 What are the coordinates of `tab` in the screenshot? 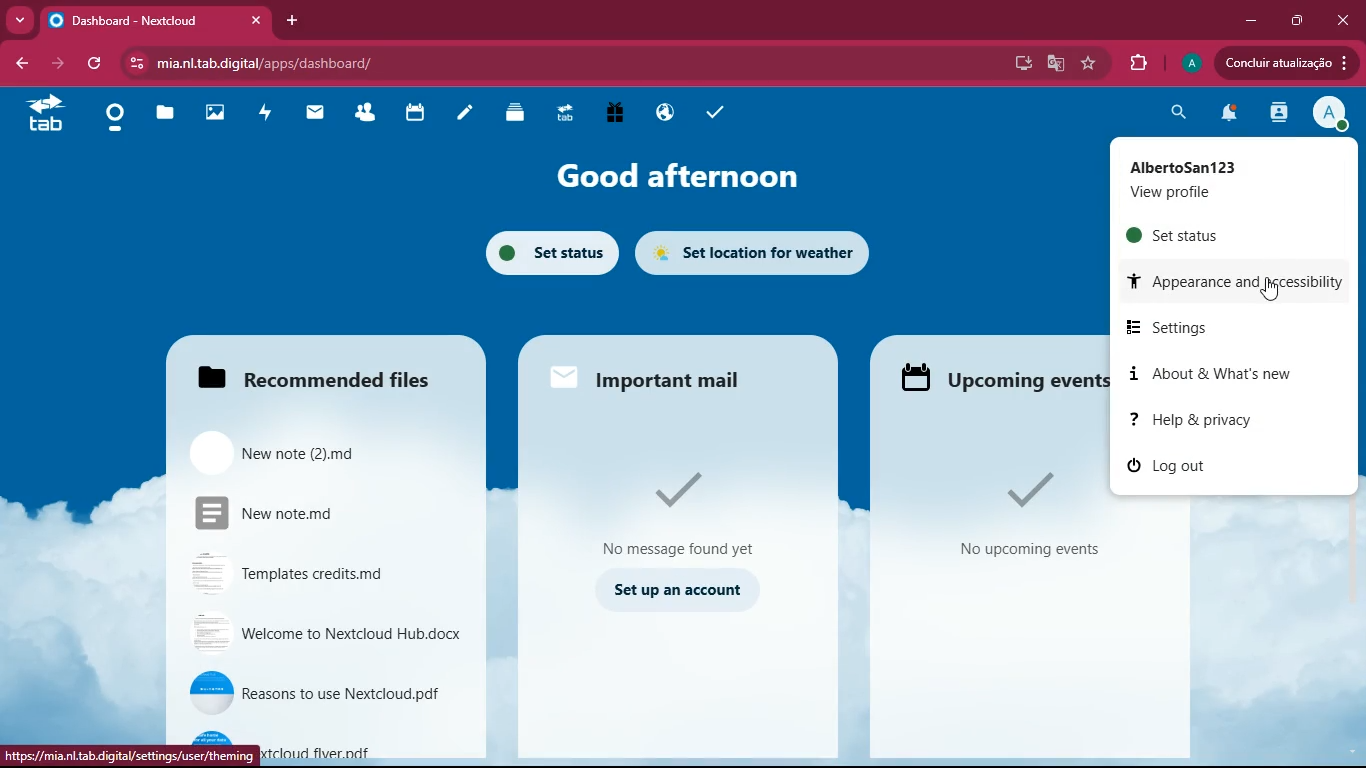 It's located at (48, 118).